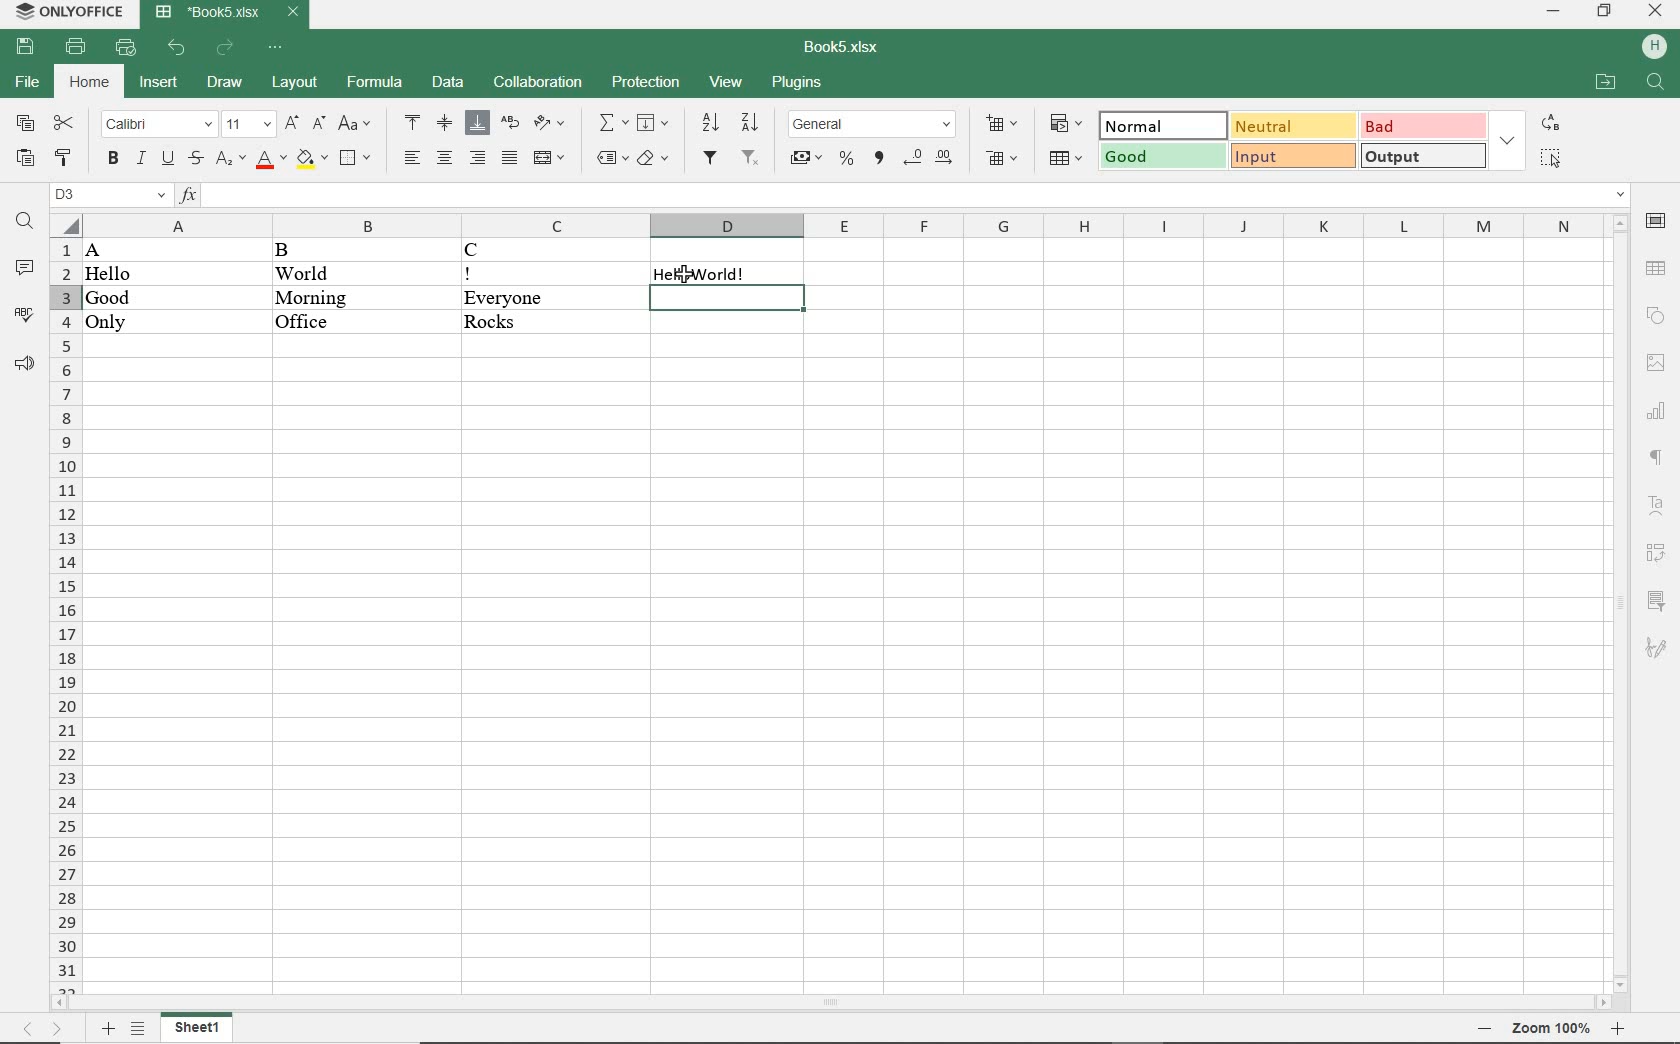 The width and height of the screenshot is (1680, 1044). What do you see at coordinates (1656, 11) in the screenshot?
I see `CLOSE` at bounding box center [1656, 11].